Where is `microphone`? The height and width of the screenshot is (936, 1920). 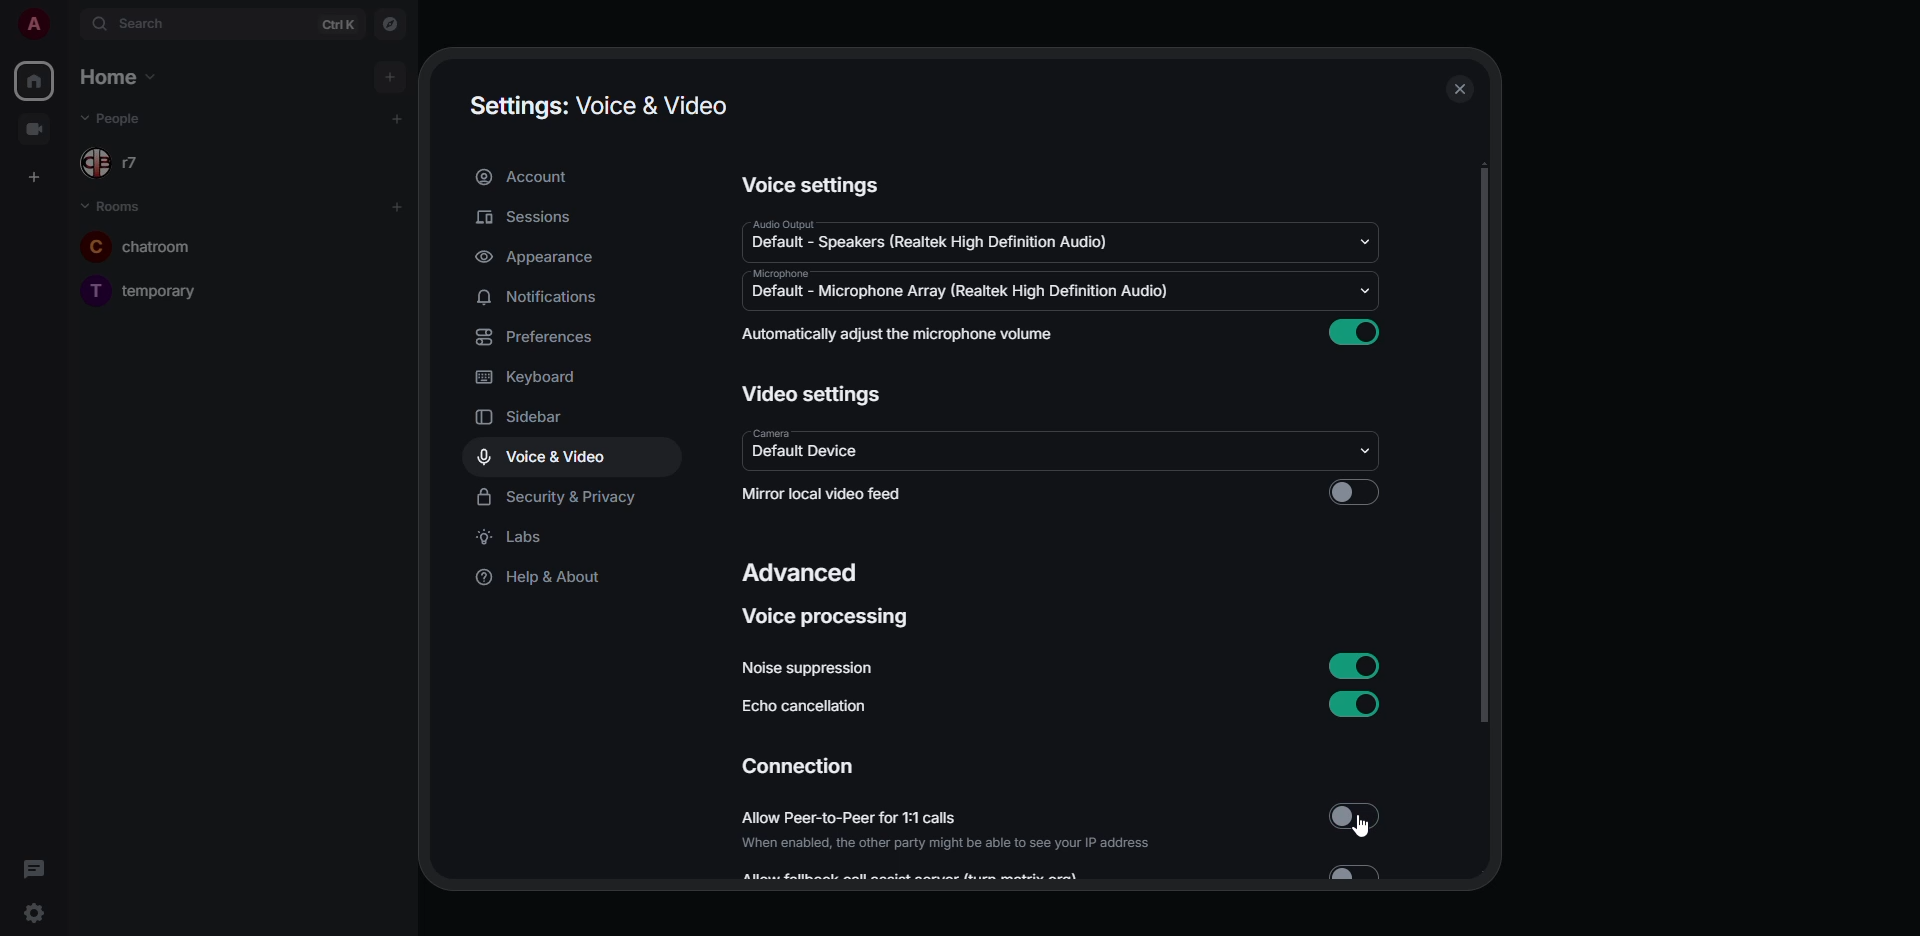
microphone is located at coordinates (782, 274).